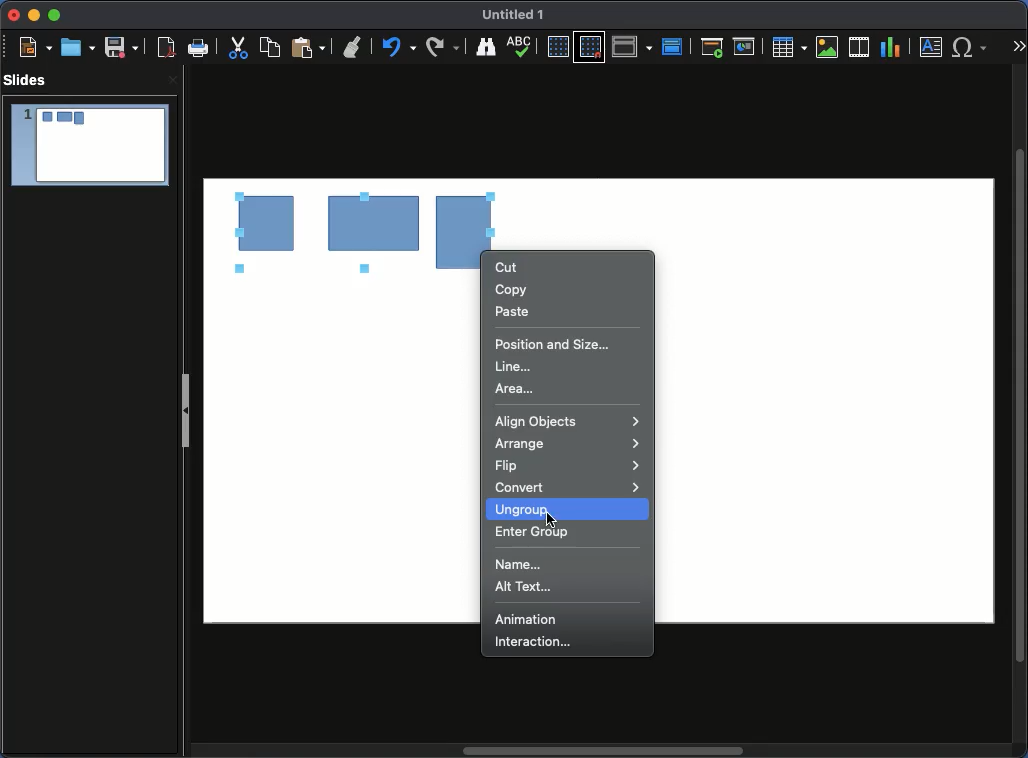 The height and width of the screenshot is (758, 1028). I want to click on Start from first slide, so click(711, 49).